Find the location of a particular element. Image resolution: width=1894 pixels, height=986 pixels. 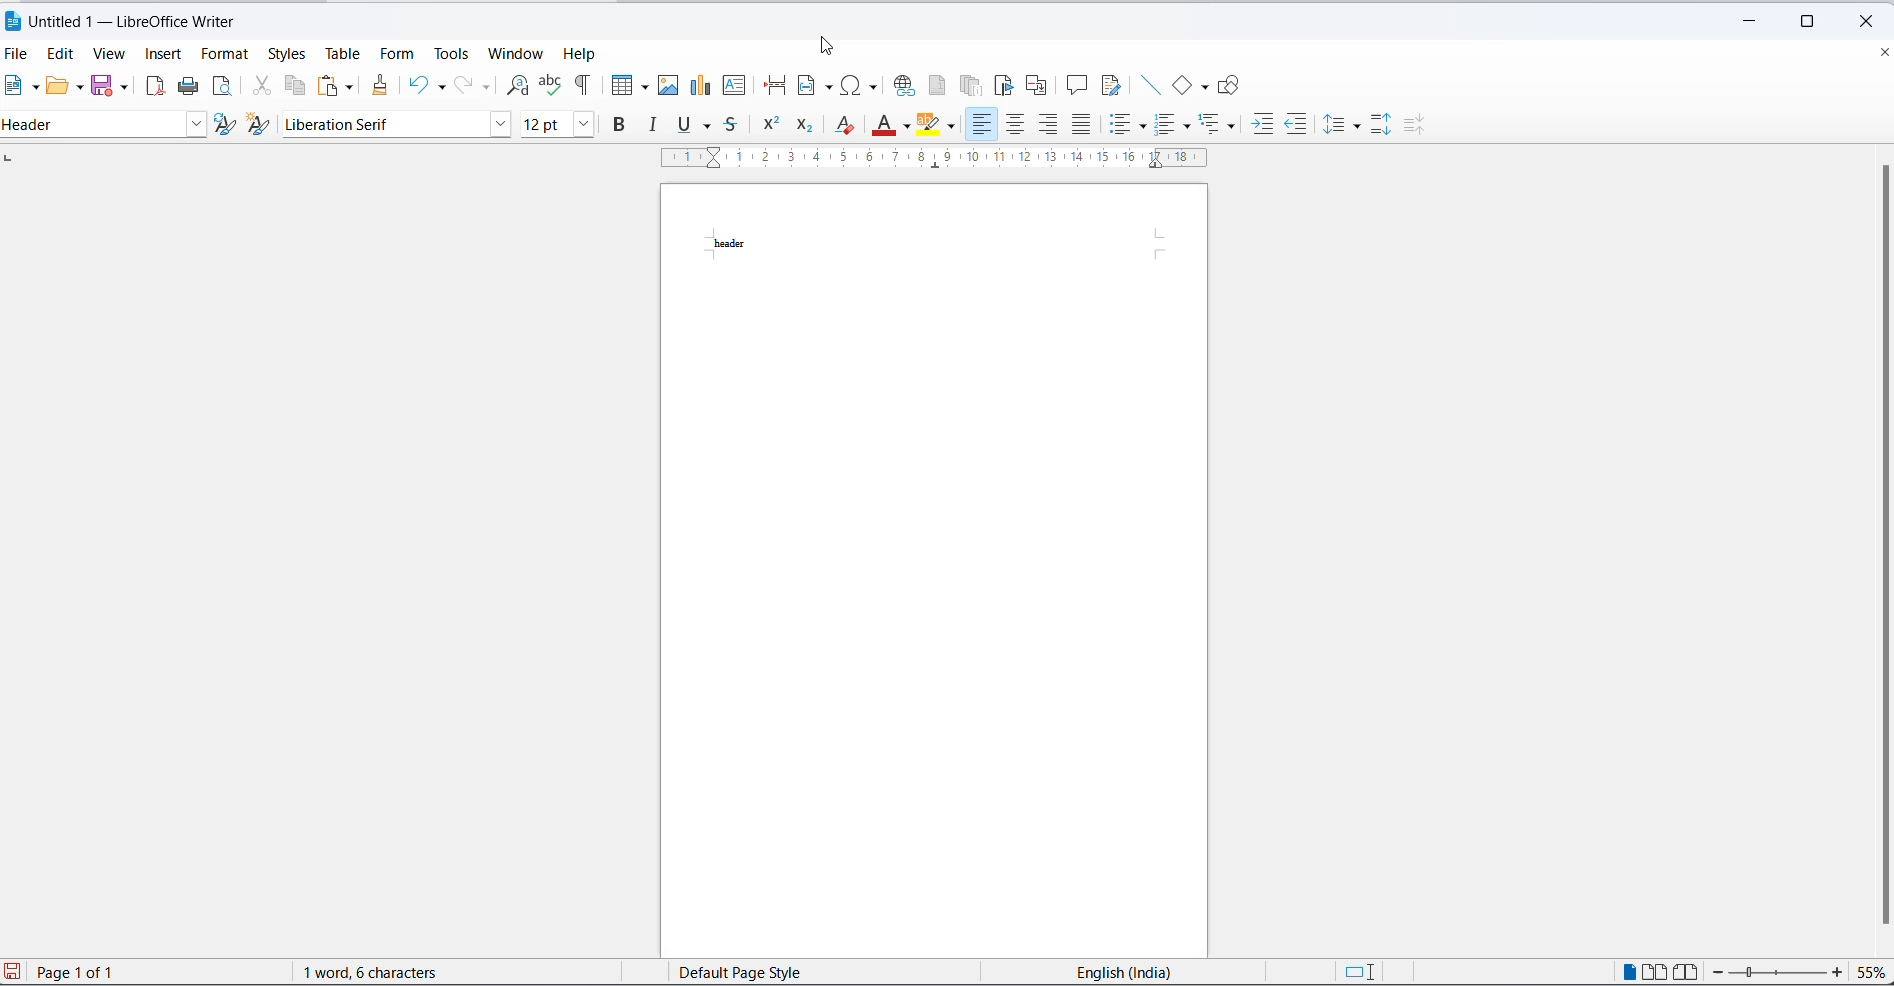

paste options is located at coordinates (327, 85).